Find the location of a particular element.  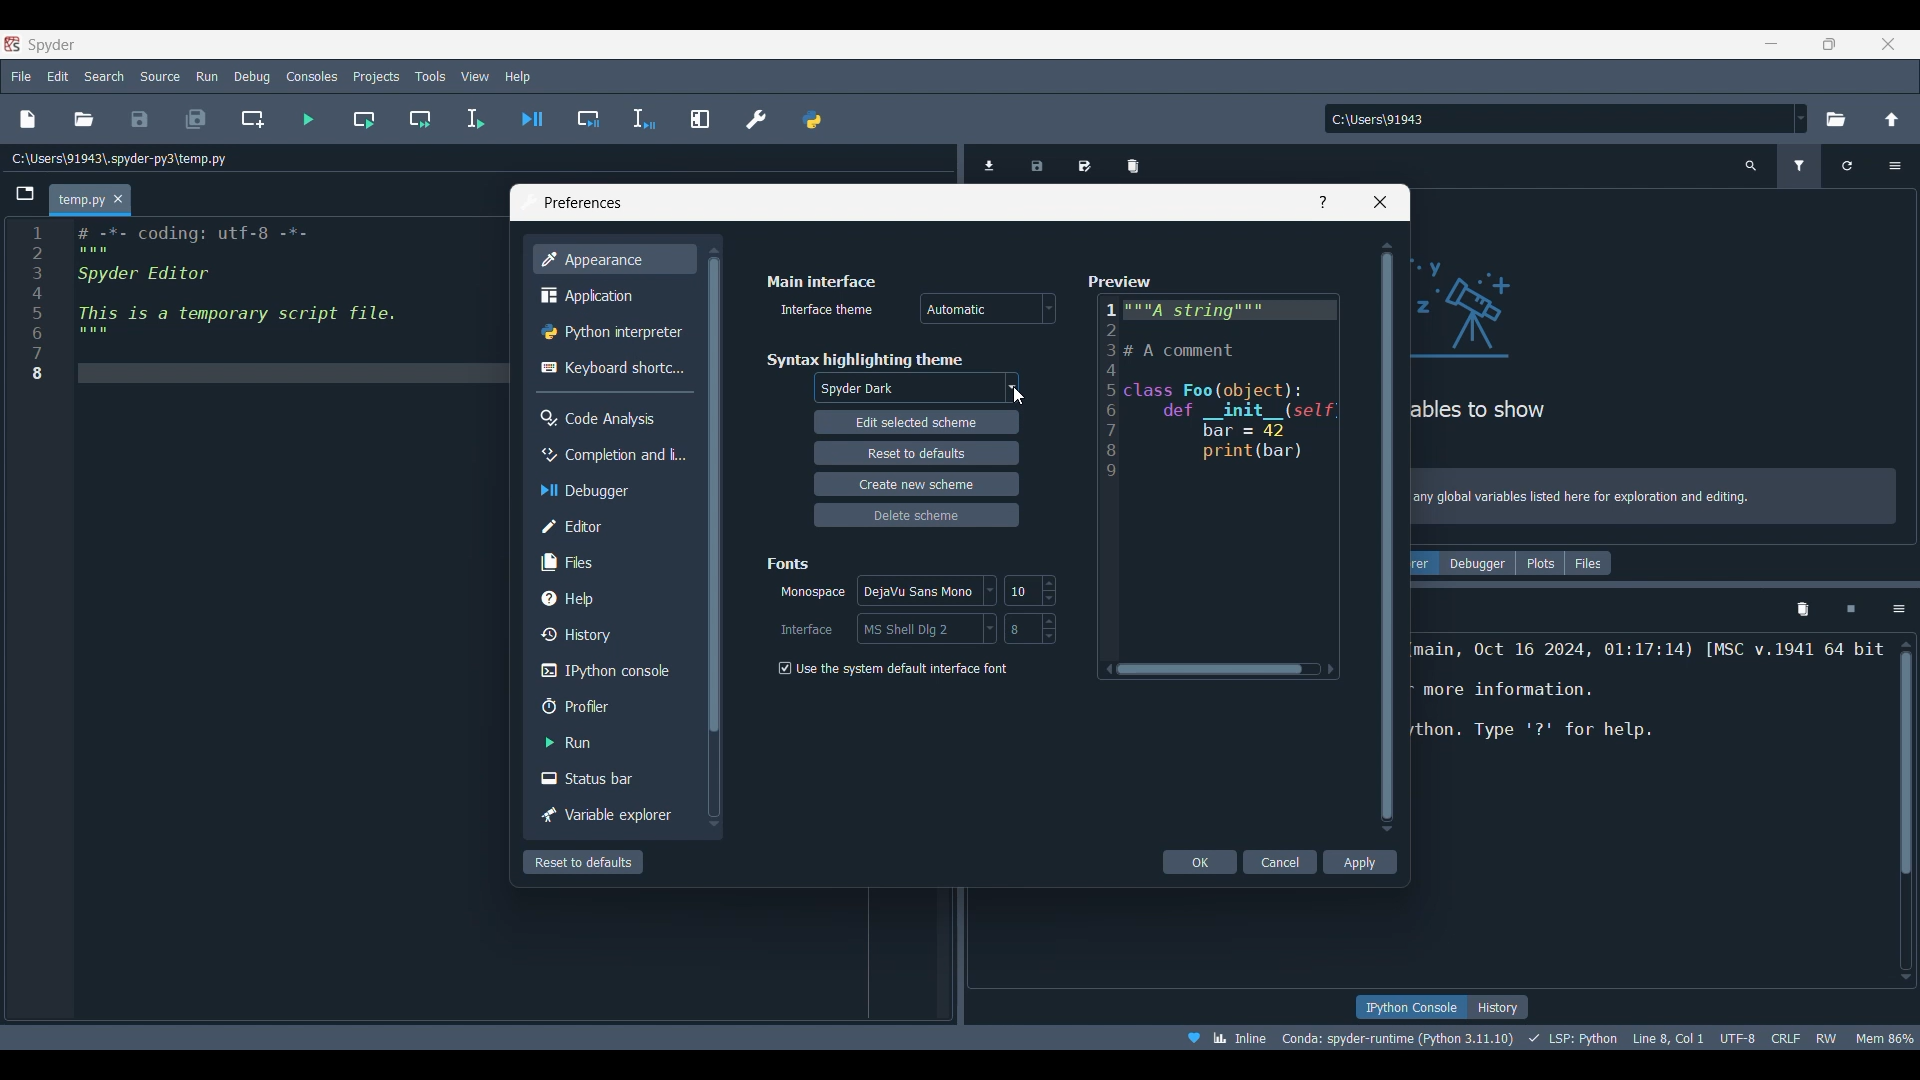

Debug cell is located at coordinates (589, 119).